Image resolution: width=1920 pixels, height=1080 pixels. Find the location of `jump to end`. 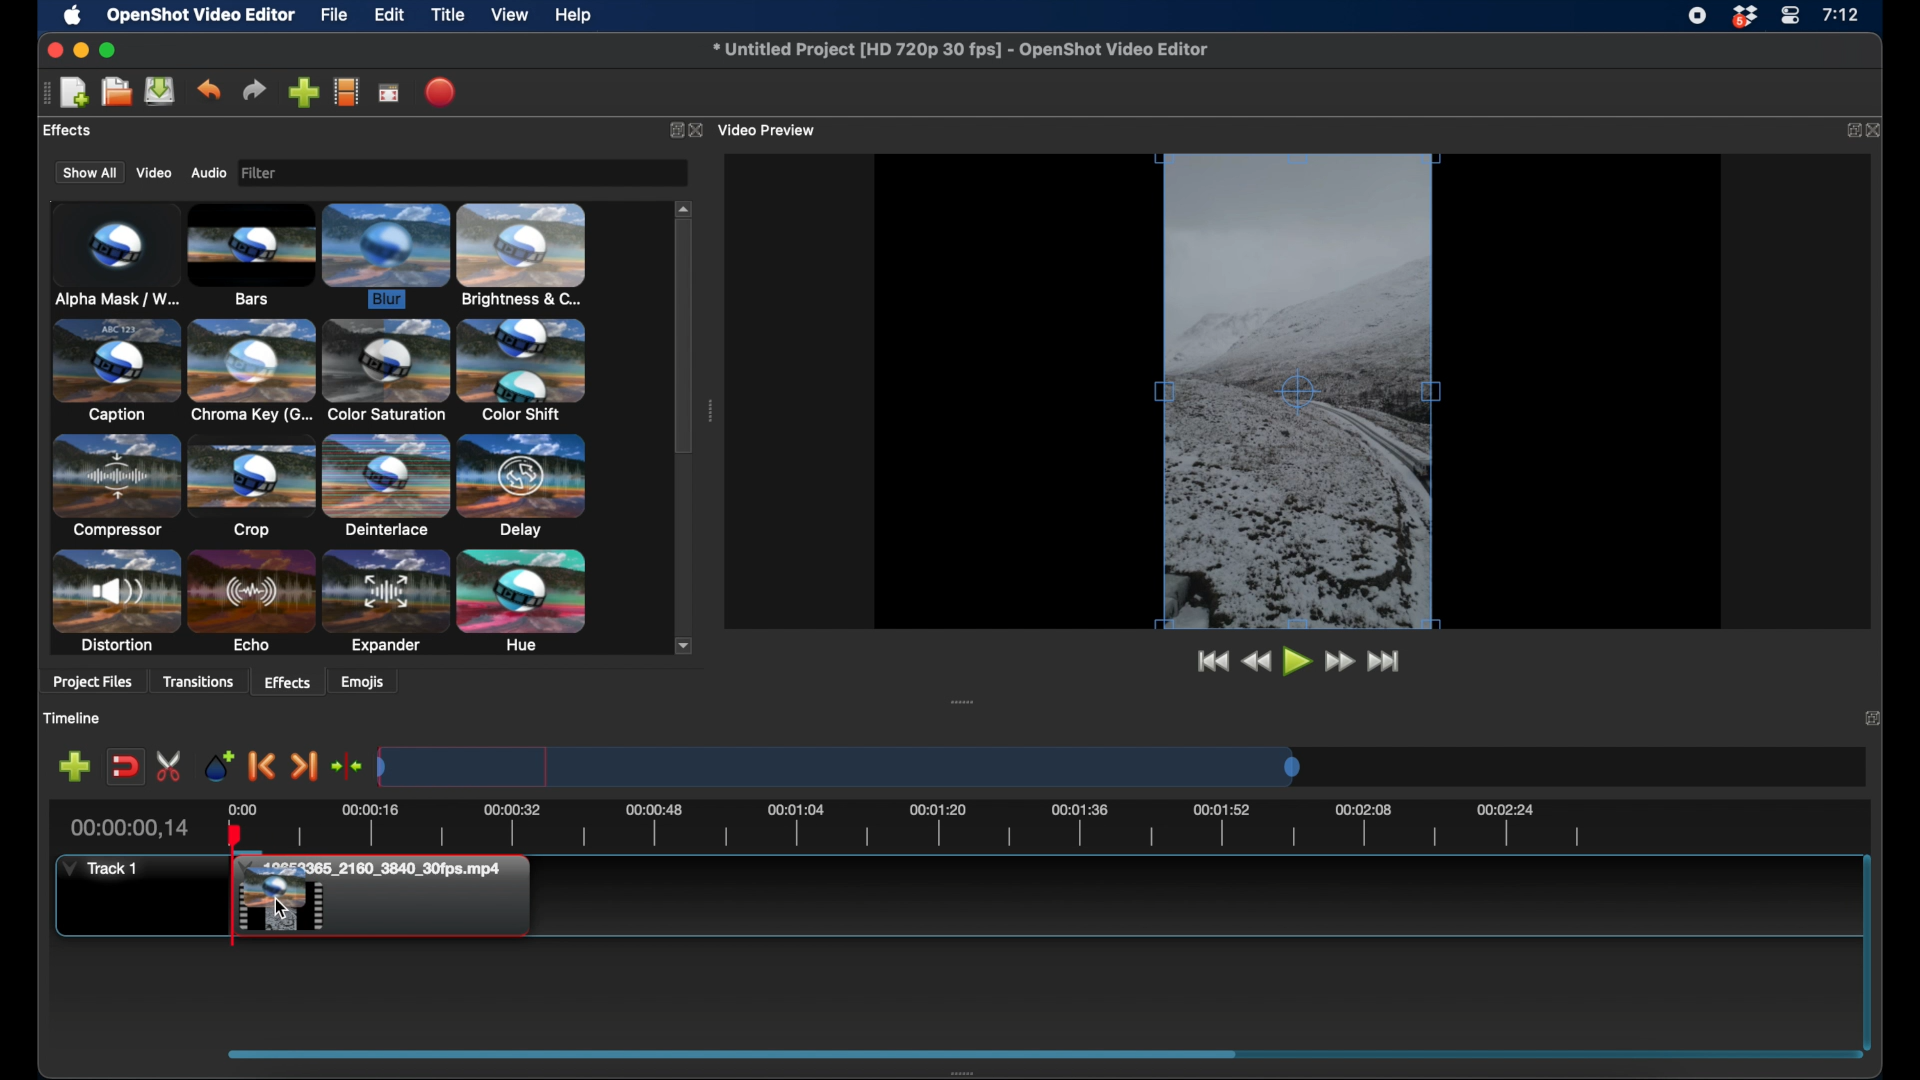

jump to end is located at coordinates (1387, 662).